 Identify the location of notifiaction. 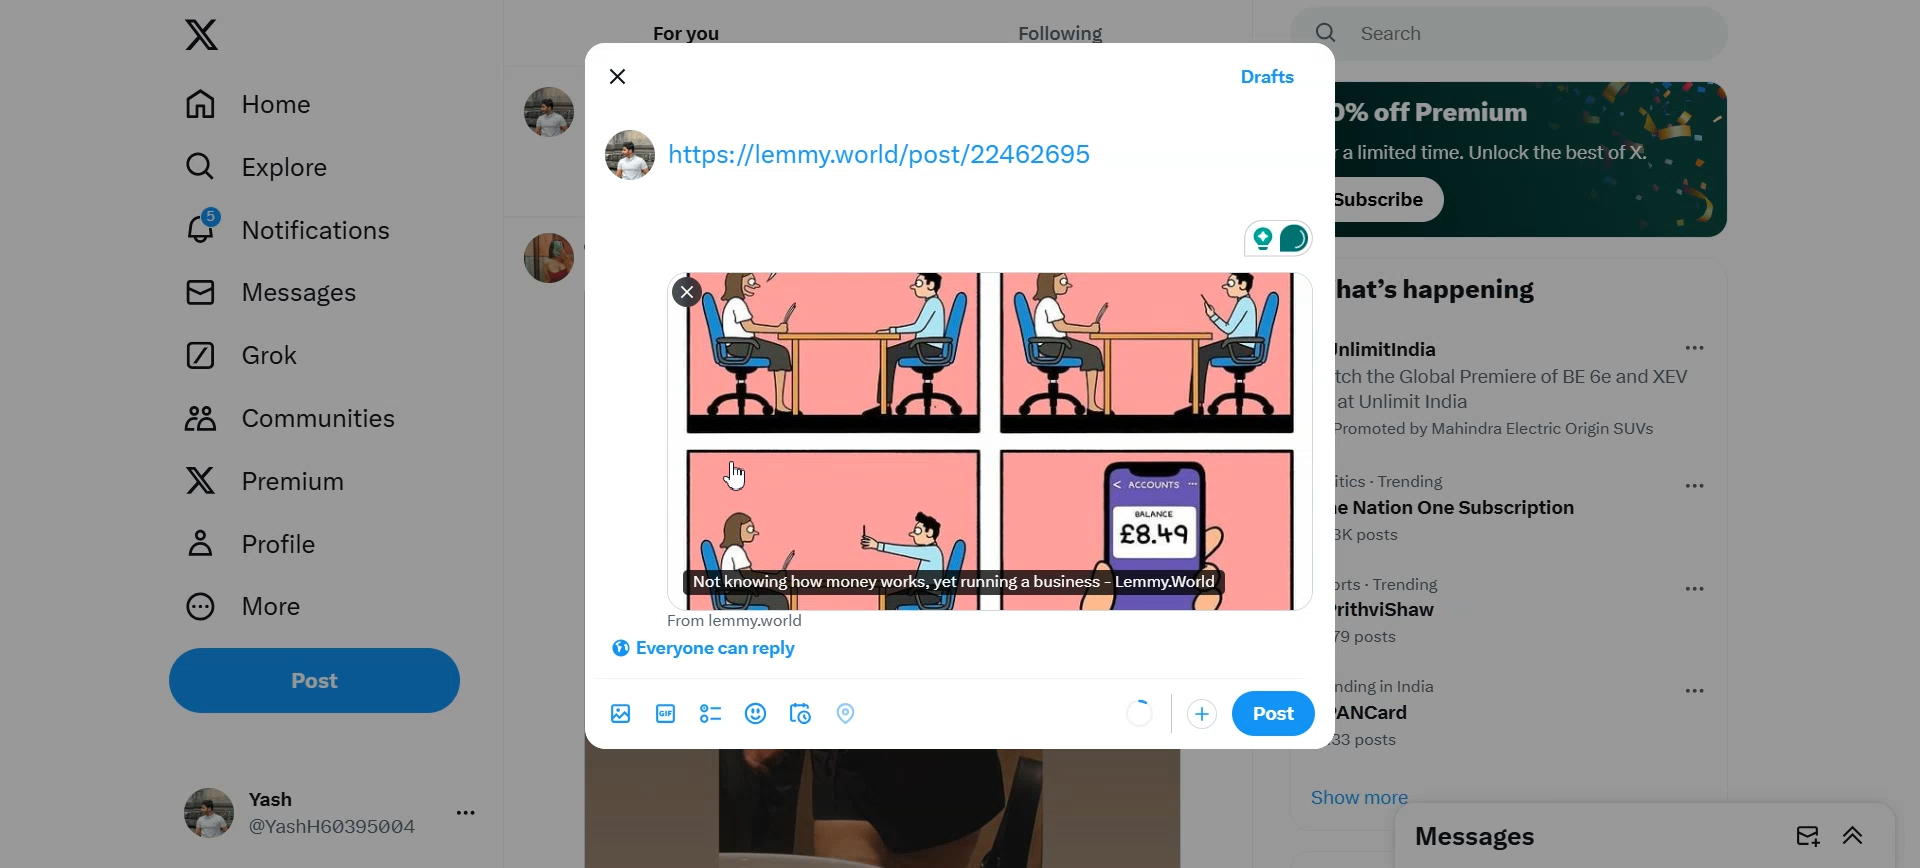
(281, 235).